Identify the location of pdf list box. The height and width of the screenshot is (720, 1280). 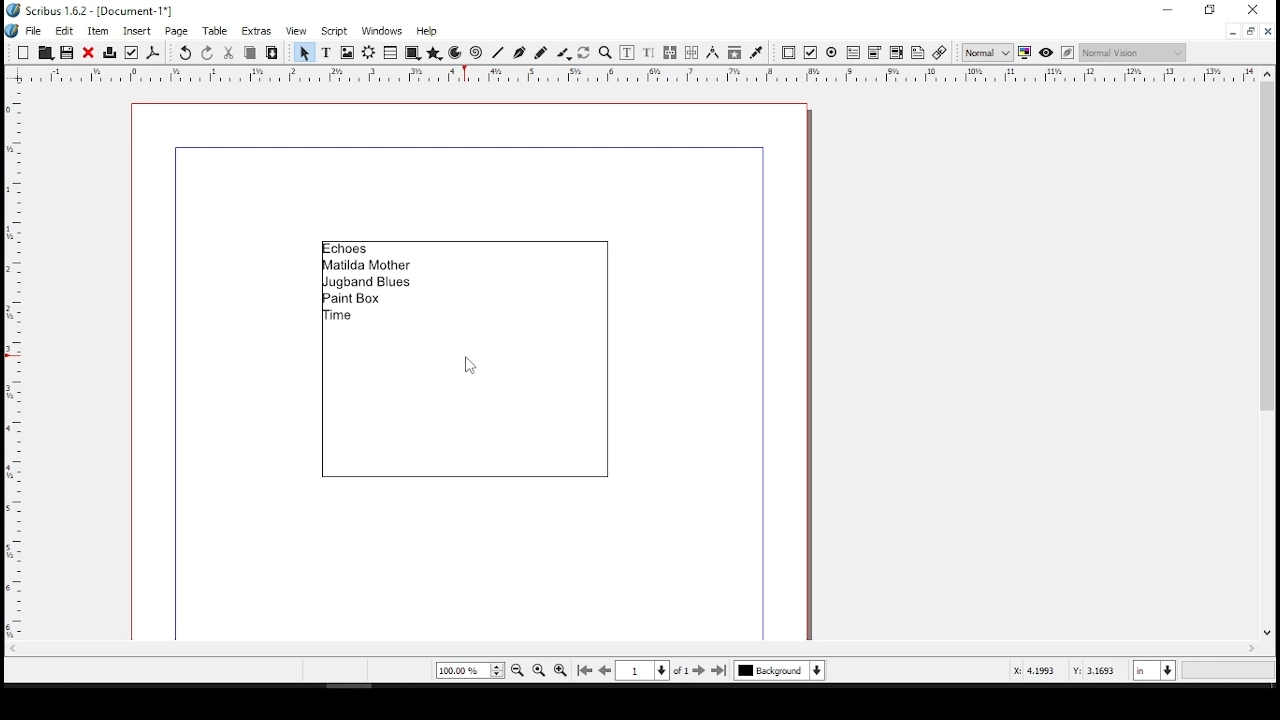
(896, 54).